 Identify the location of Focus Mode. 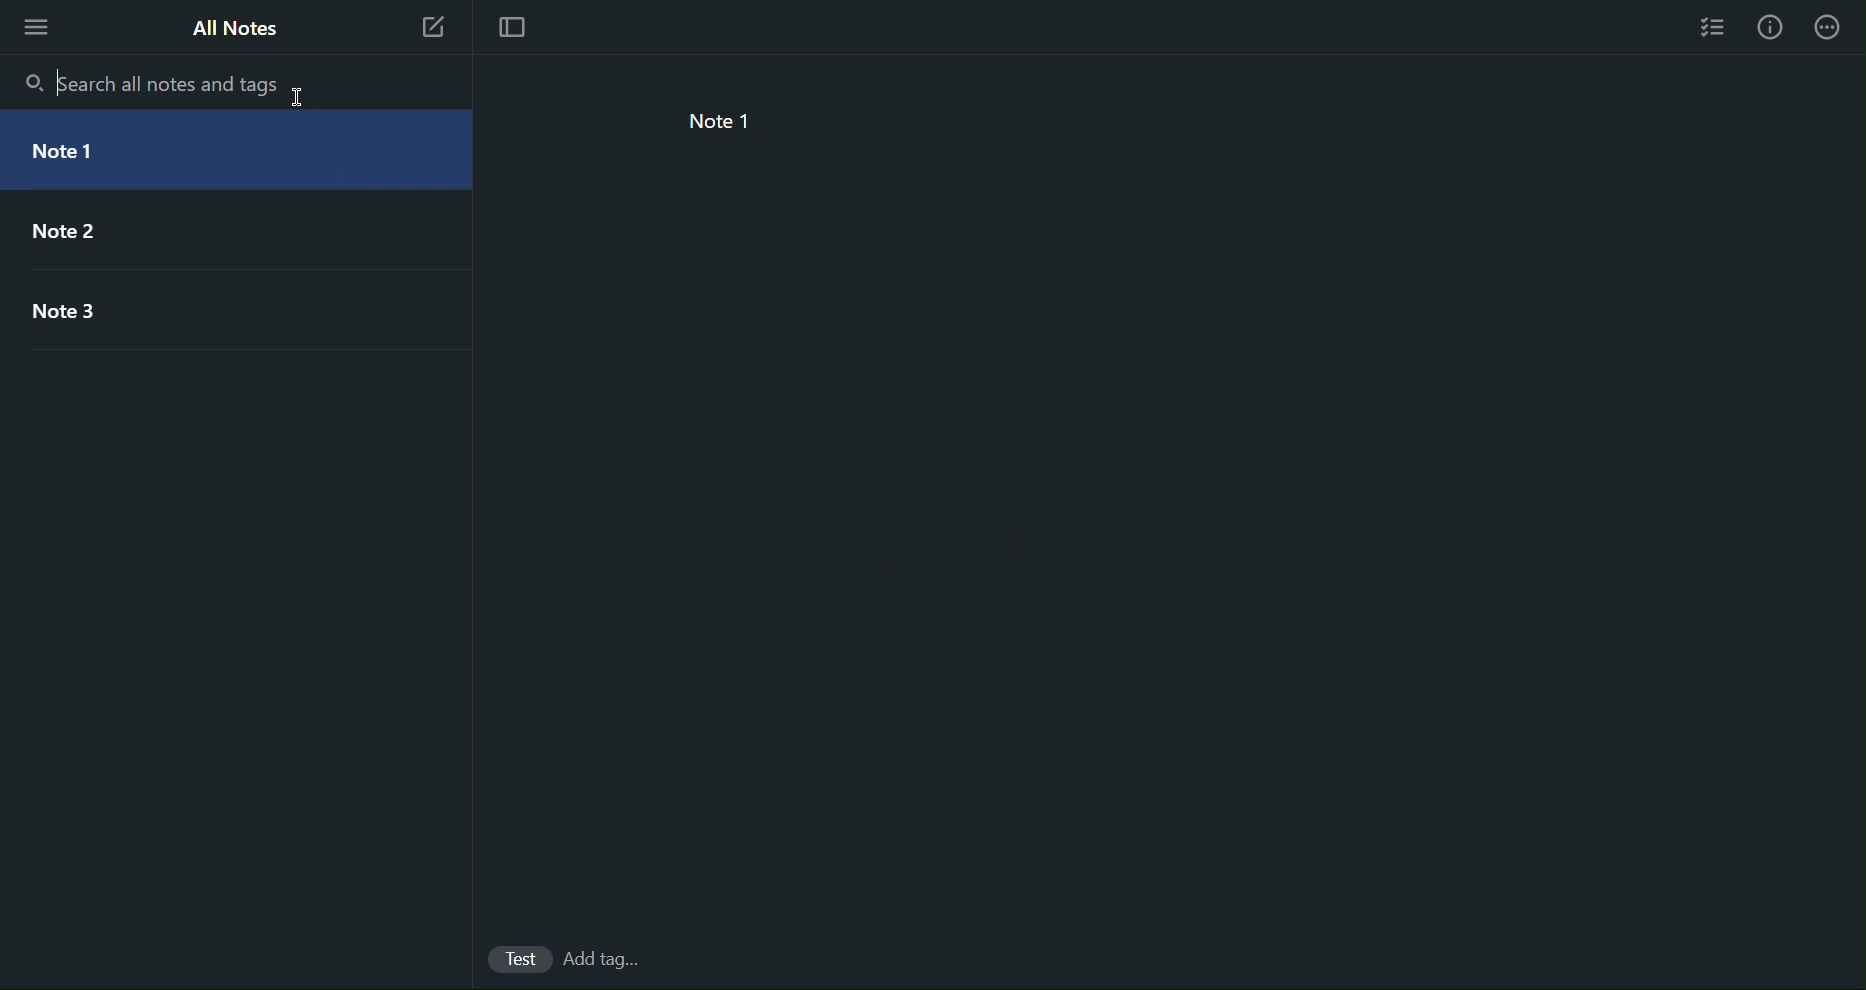
(511, 29).